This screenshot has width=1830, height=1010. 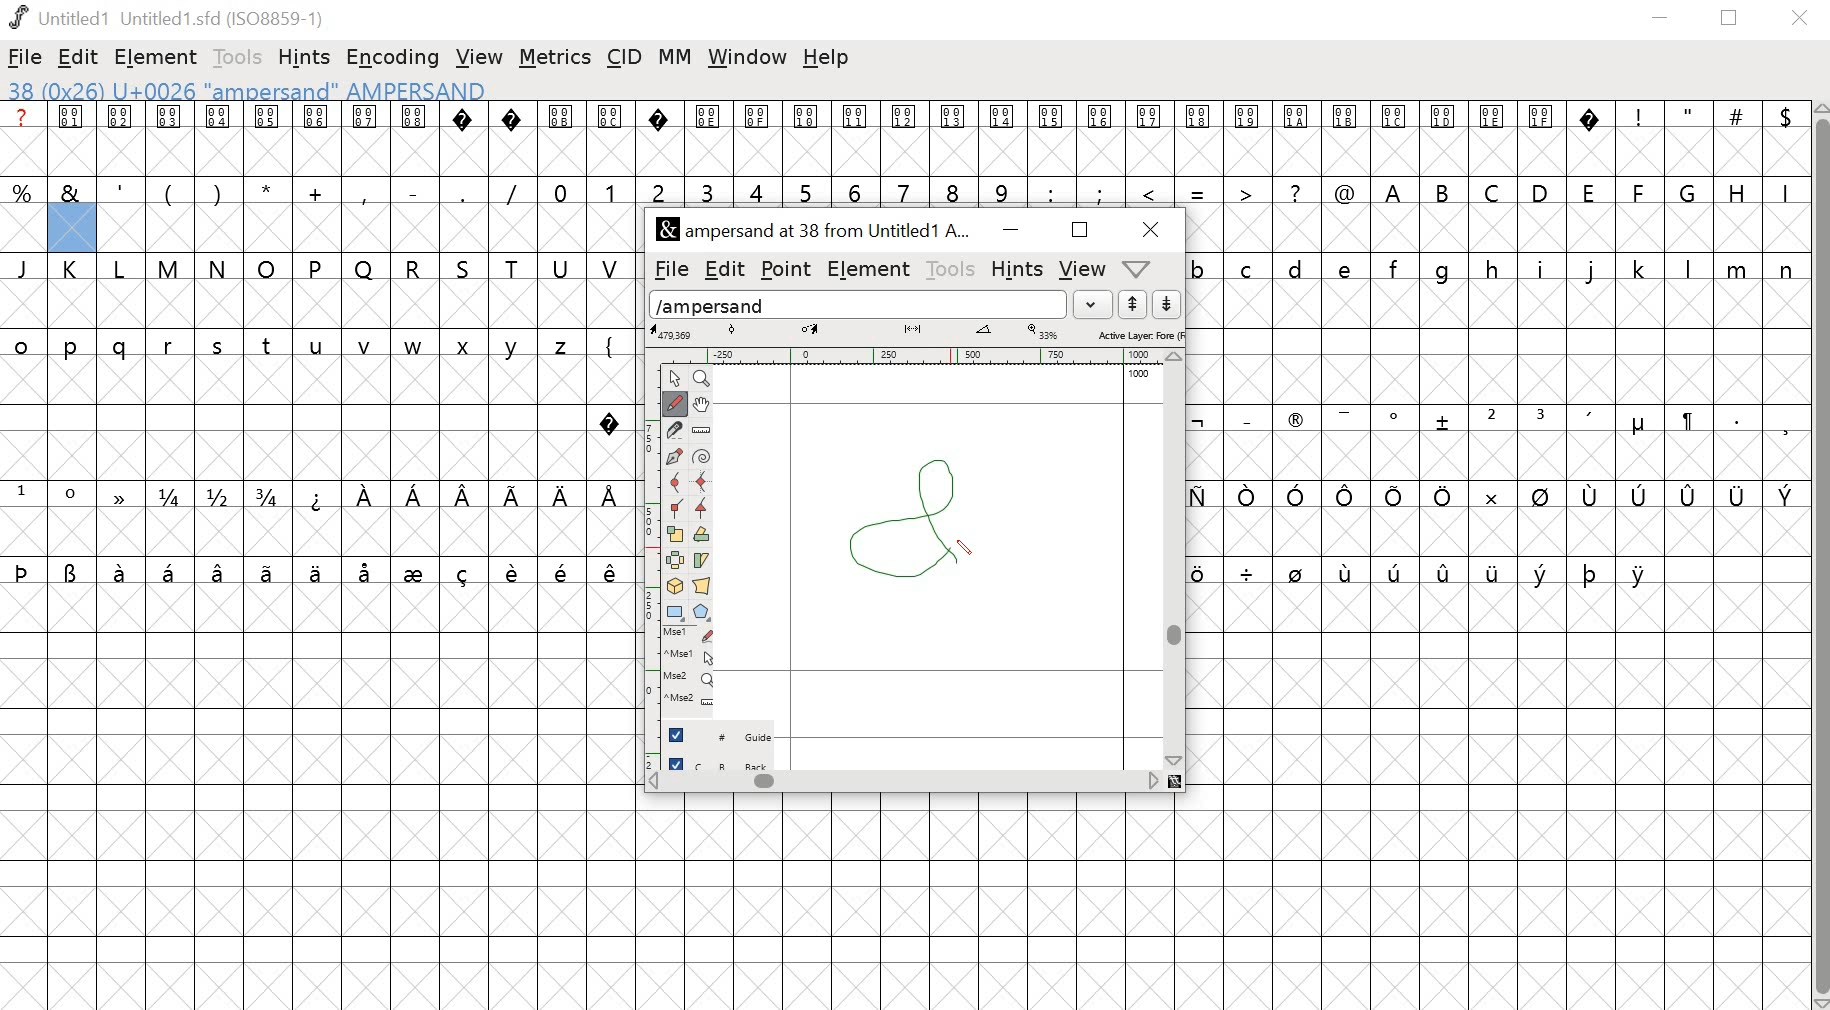 What do you see at coordinates (675, 332) in the screenshot?
I see `cursor coordinate` at bounding box center [675, 332].